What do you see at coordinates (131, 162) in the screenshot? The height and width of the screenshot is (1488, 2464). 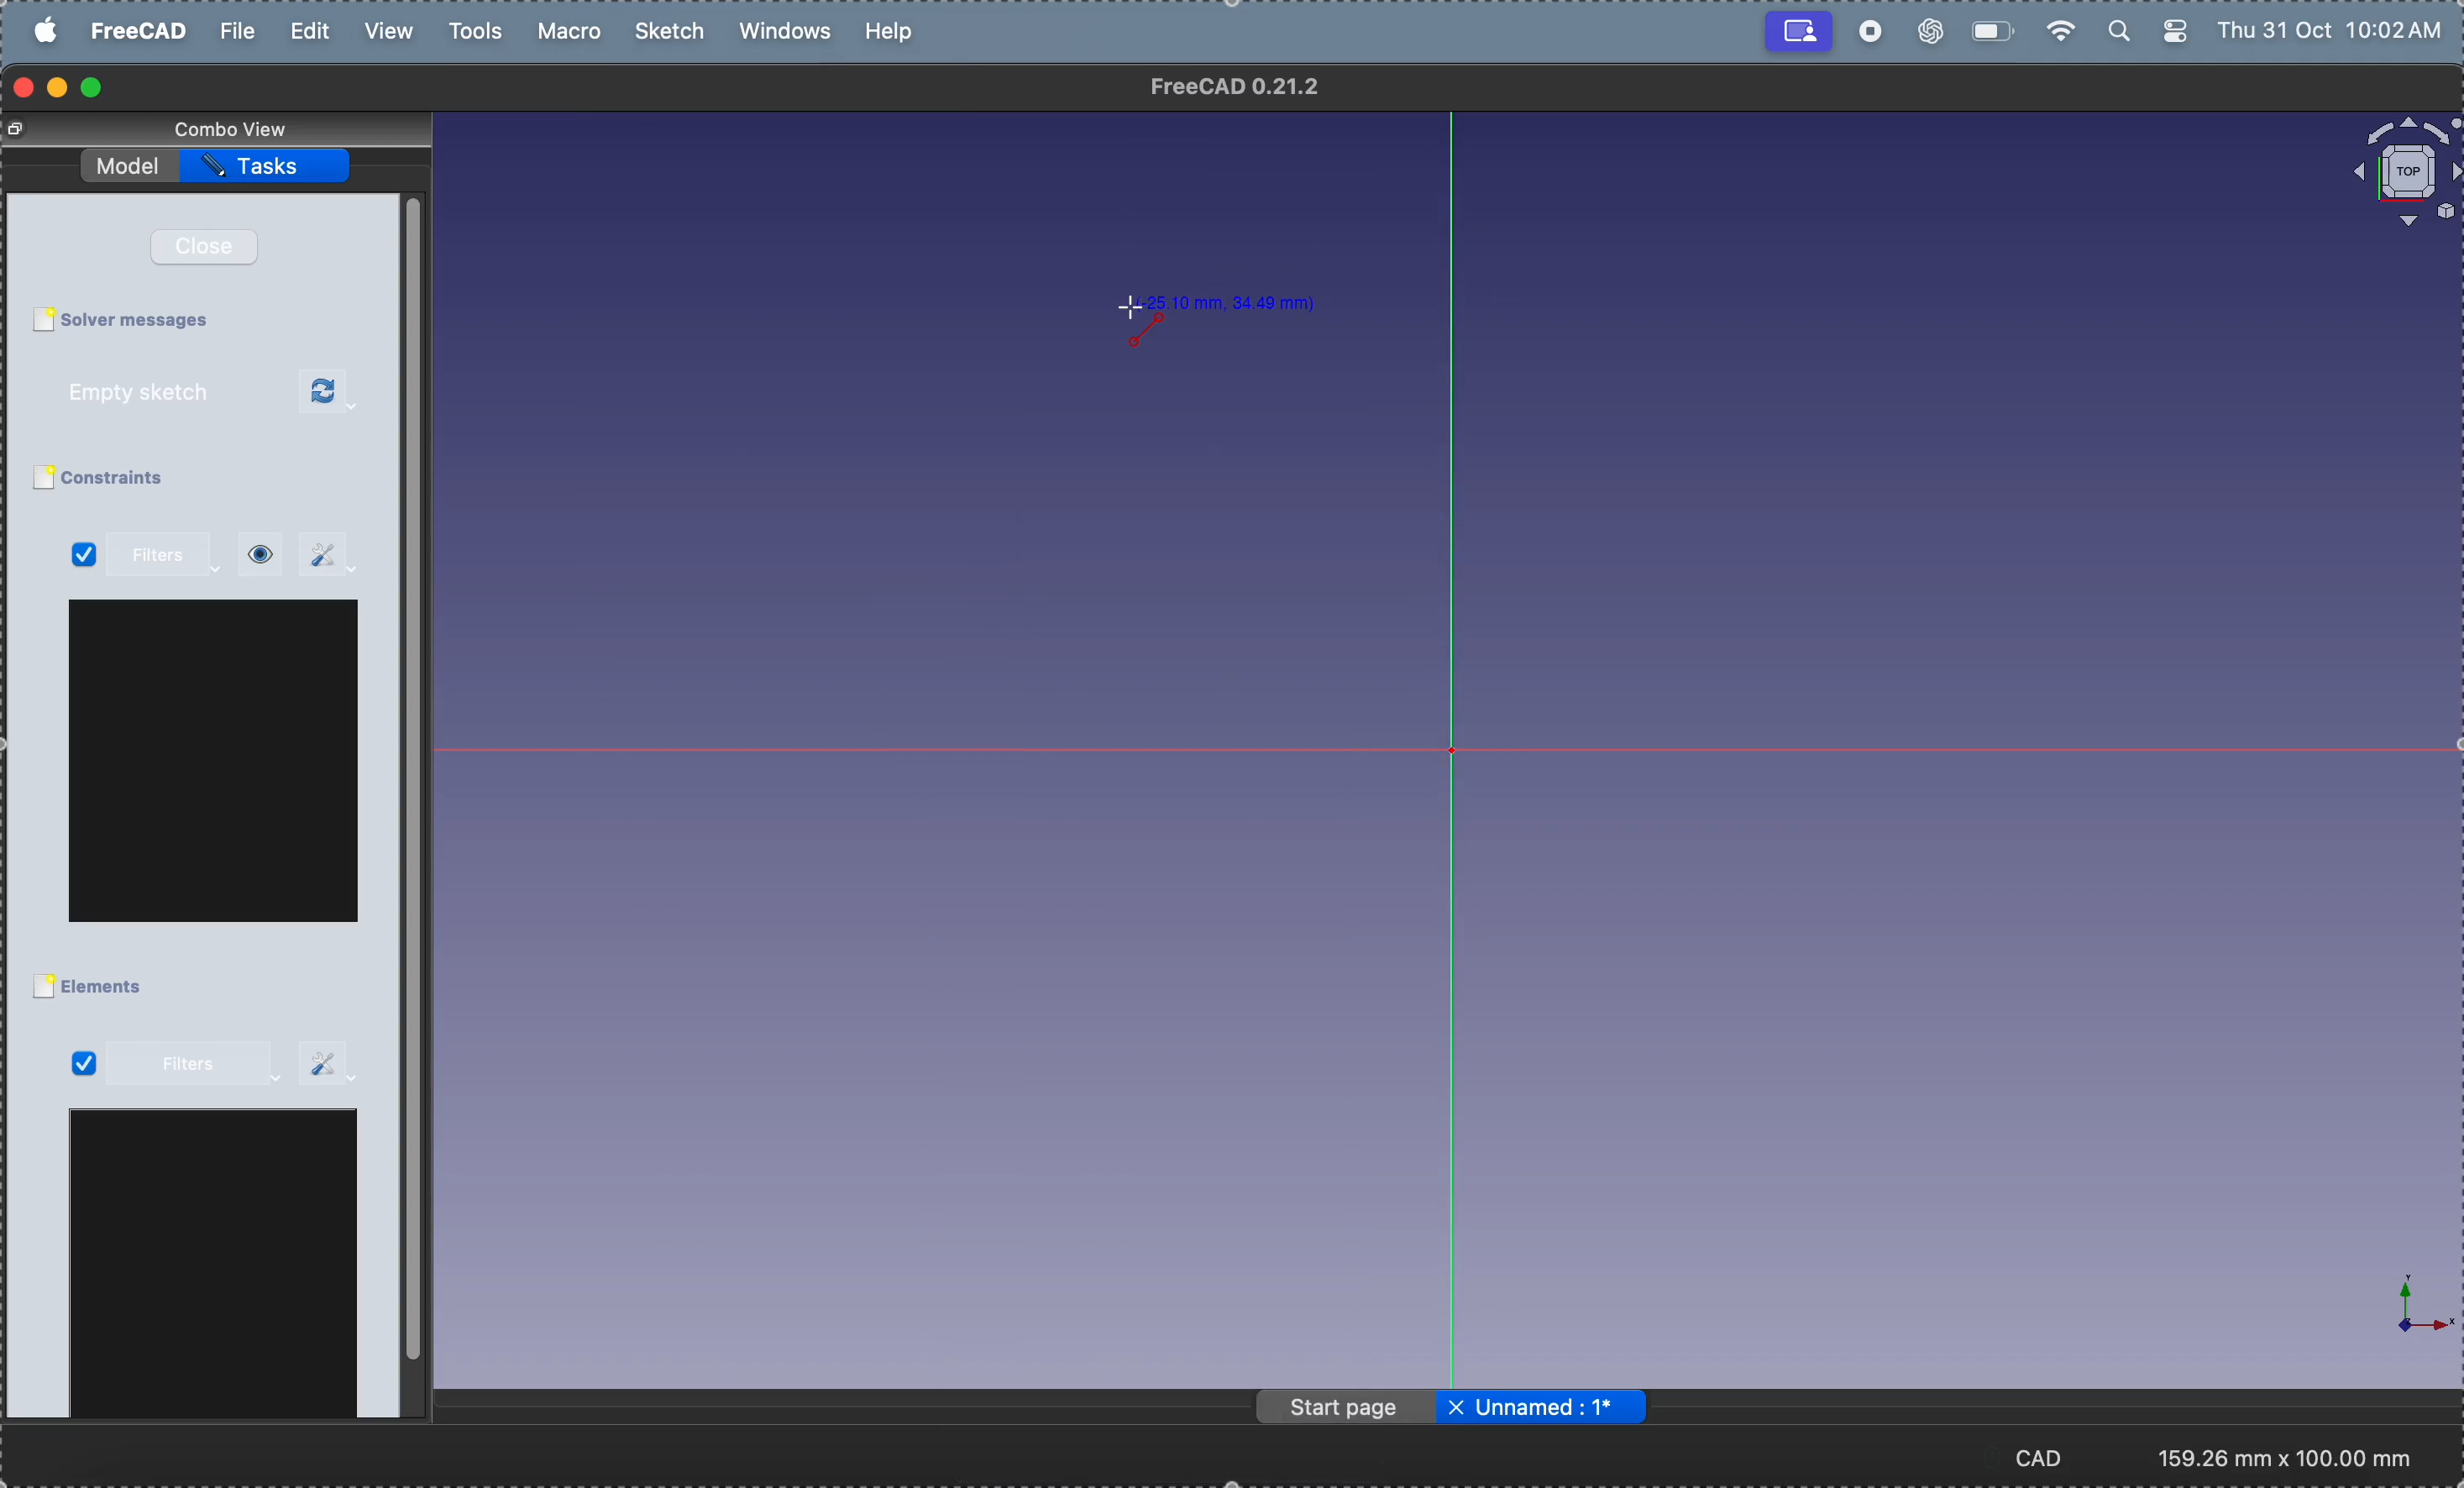 I see `model` at bounding box center [131, 162].